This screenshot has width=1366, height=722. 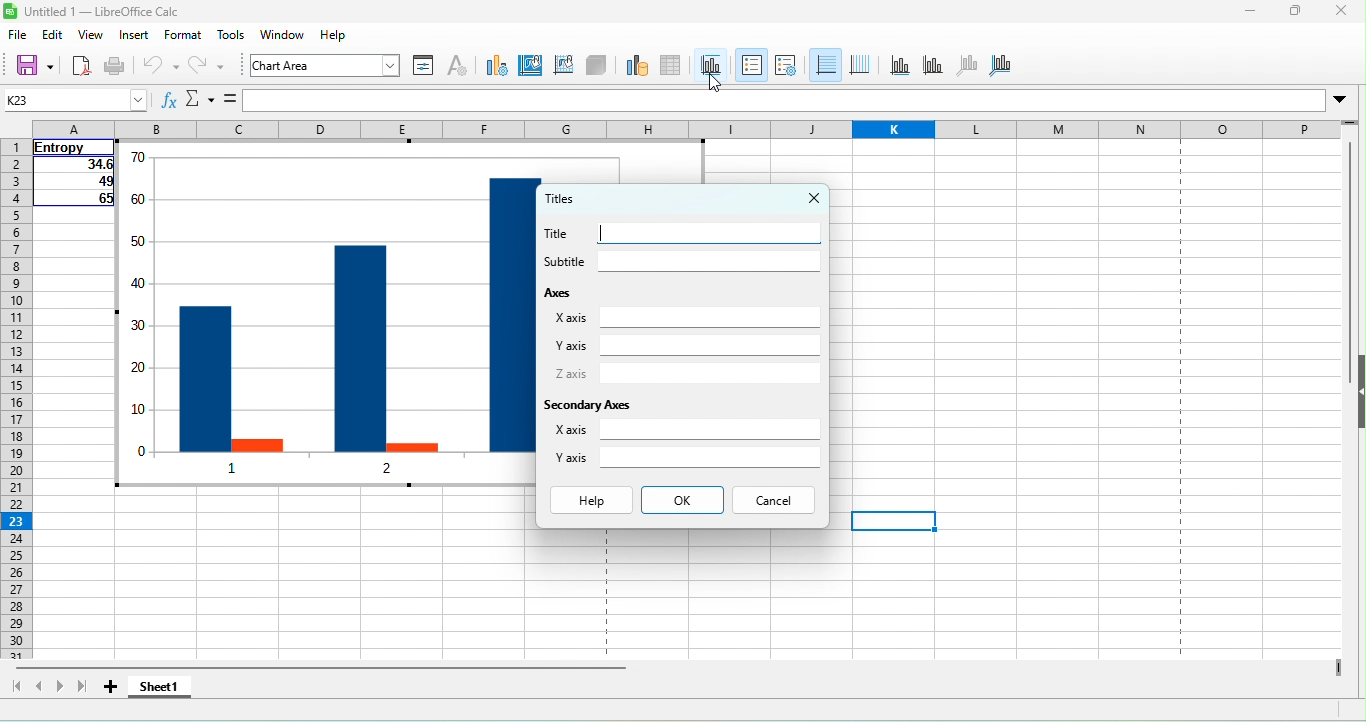 What do you see at coordinates (70, 147) in the screenshot?
I see `entropy` at bounding box center [70, 147].